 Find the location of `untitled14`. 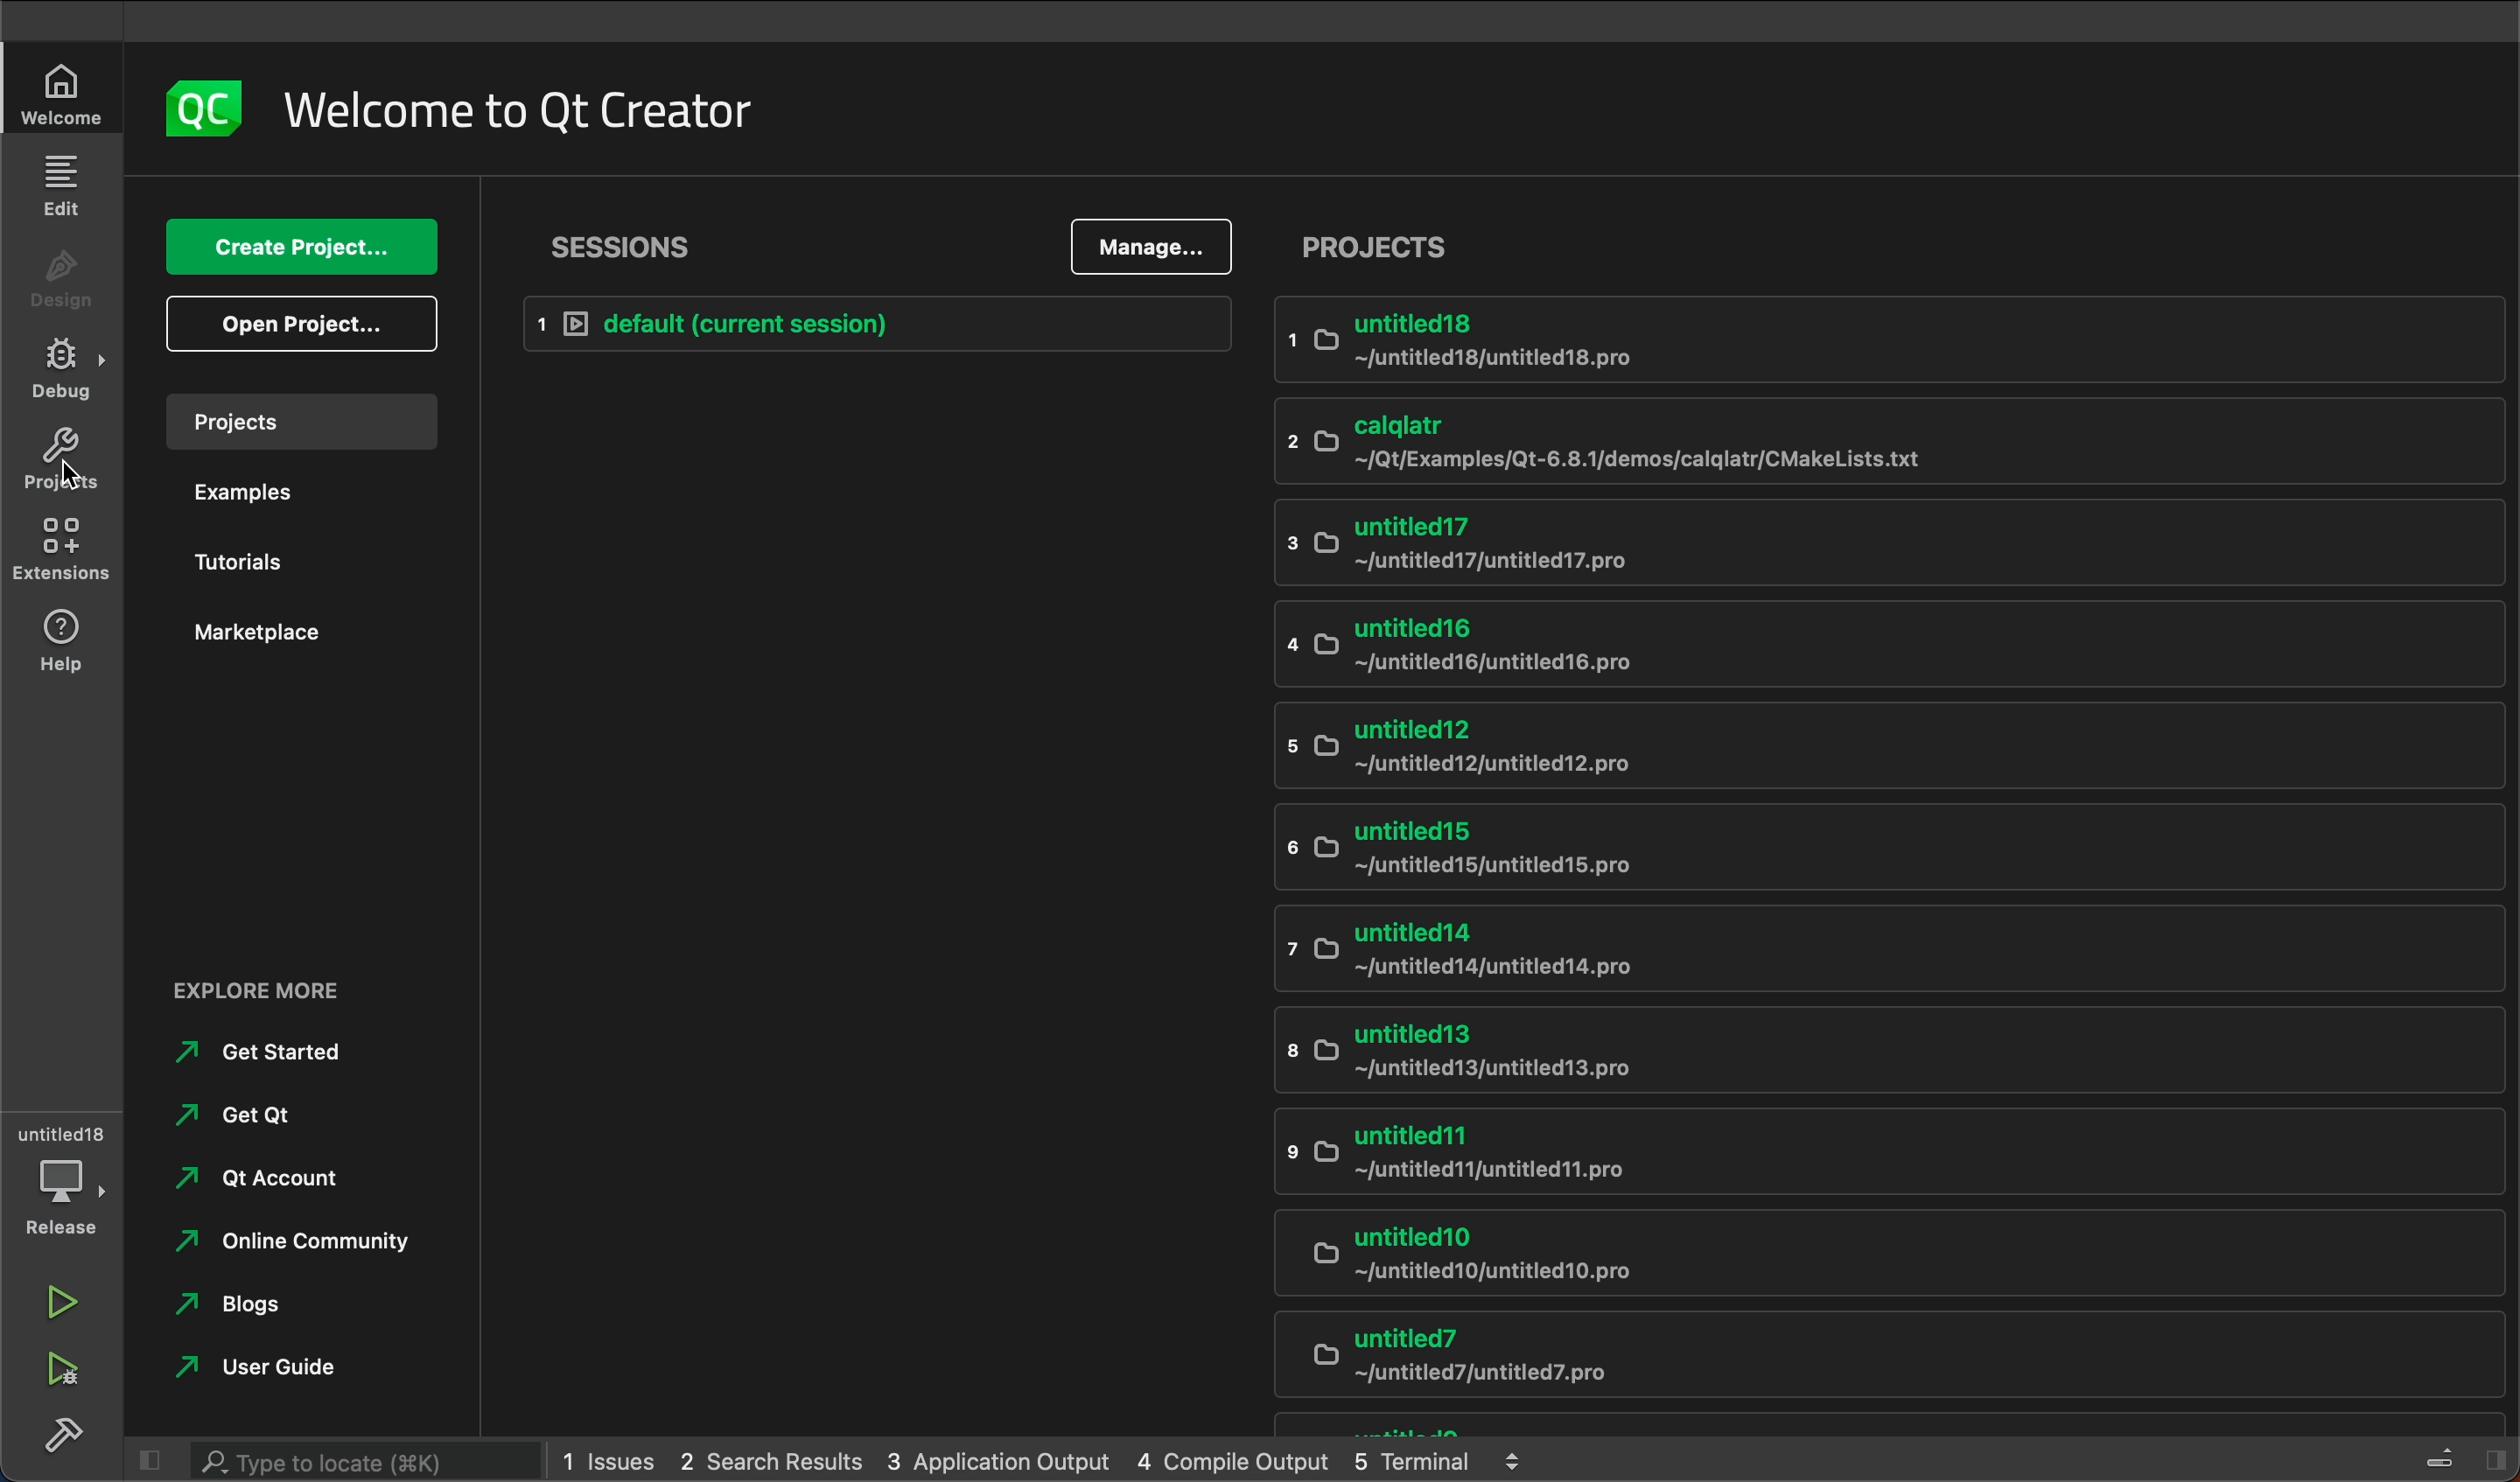

untitled14 is located at coordinates (1856, 944).